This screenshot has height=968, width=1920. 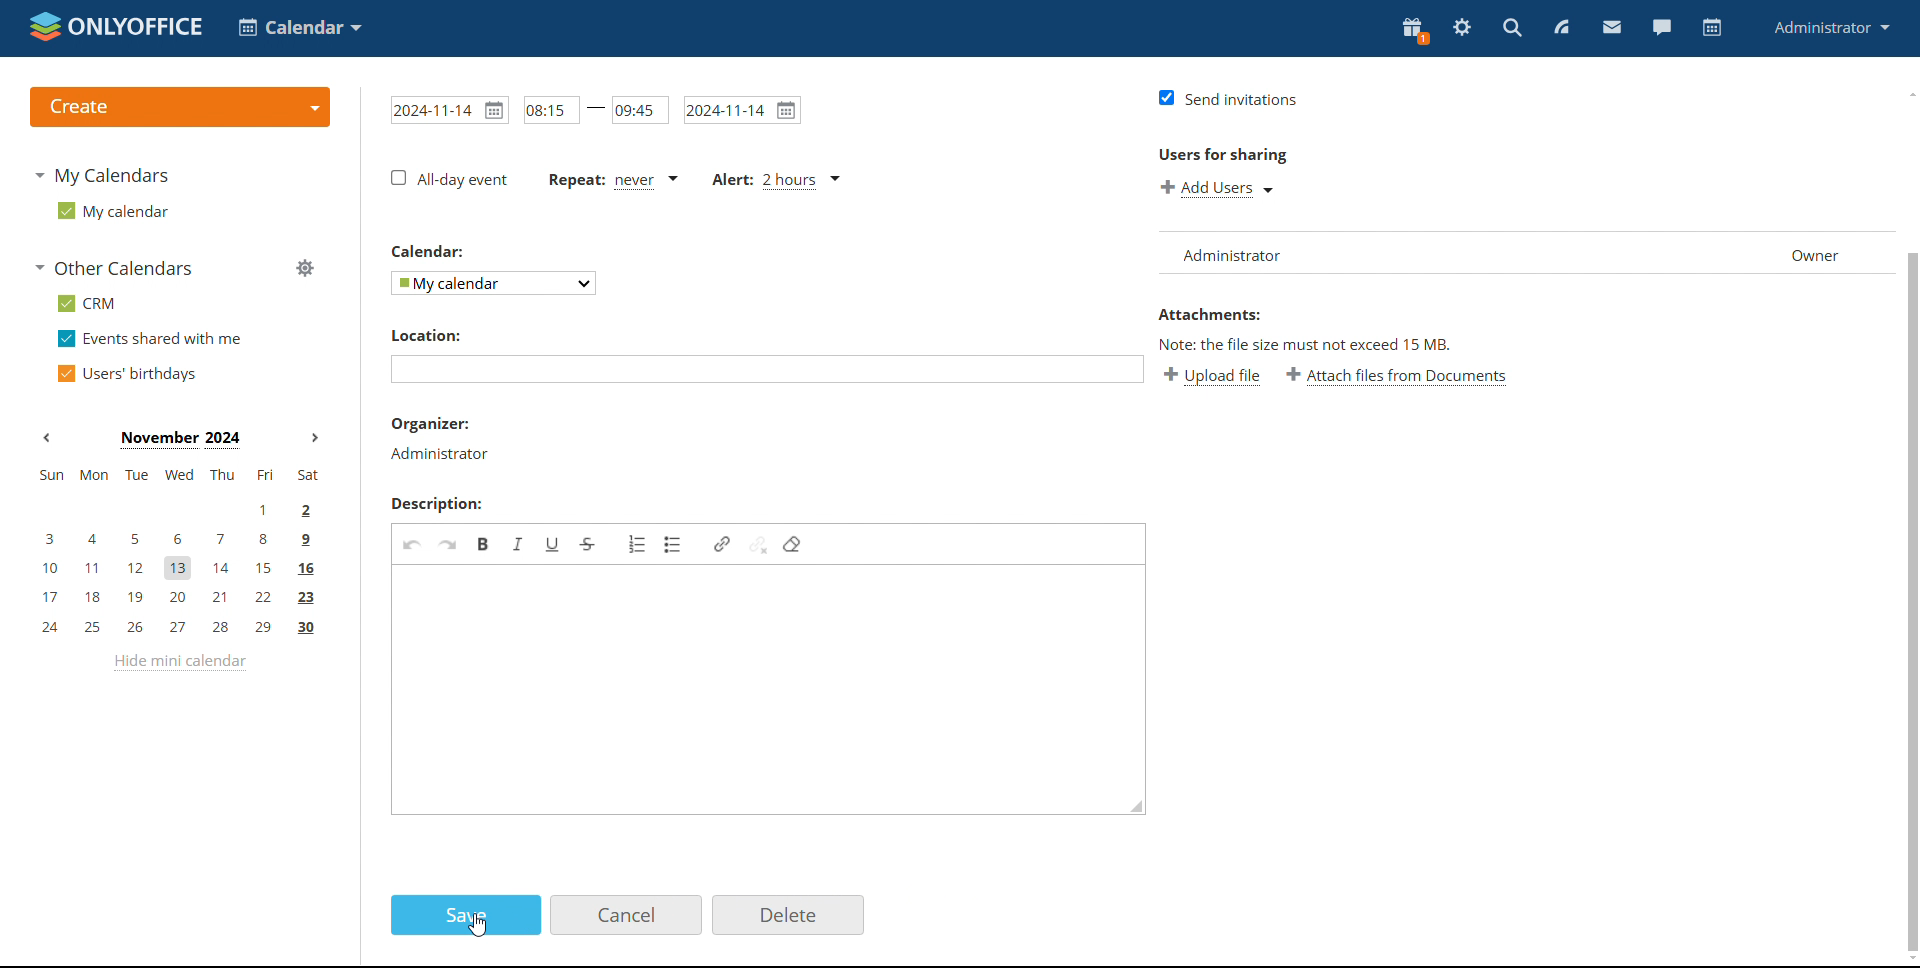 I want to click on attach file from documents, so click(x=1394, y=374).